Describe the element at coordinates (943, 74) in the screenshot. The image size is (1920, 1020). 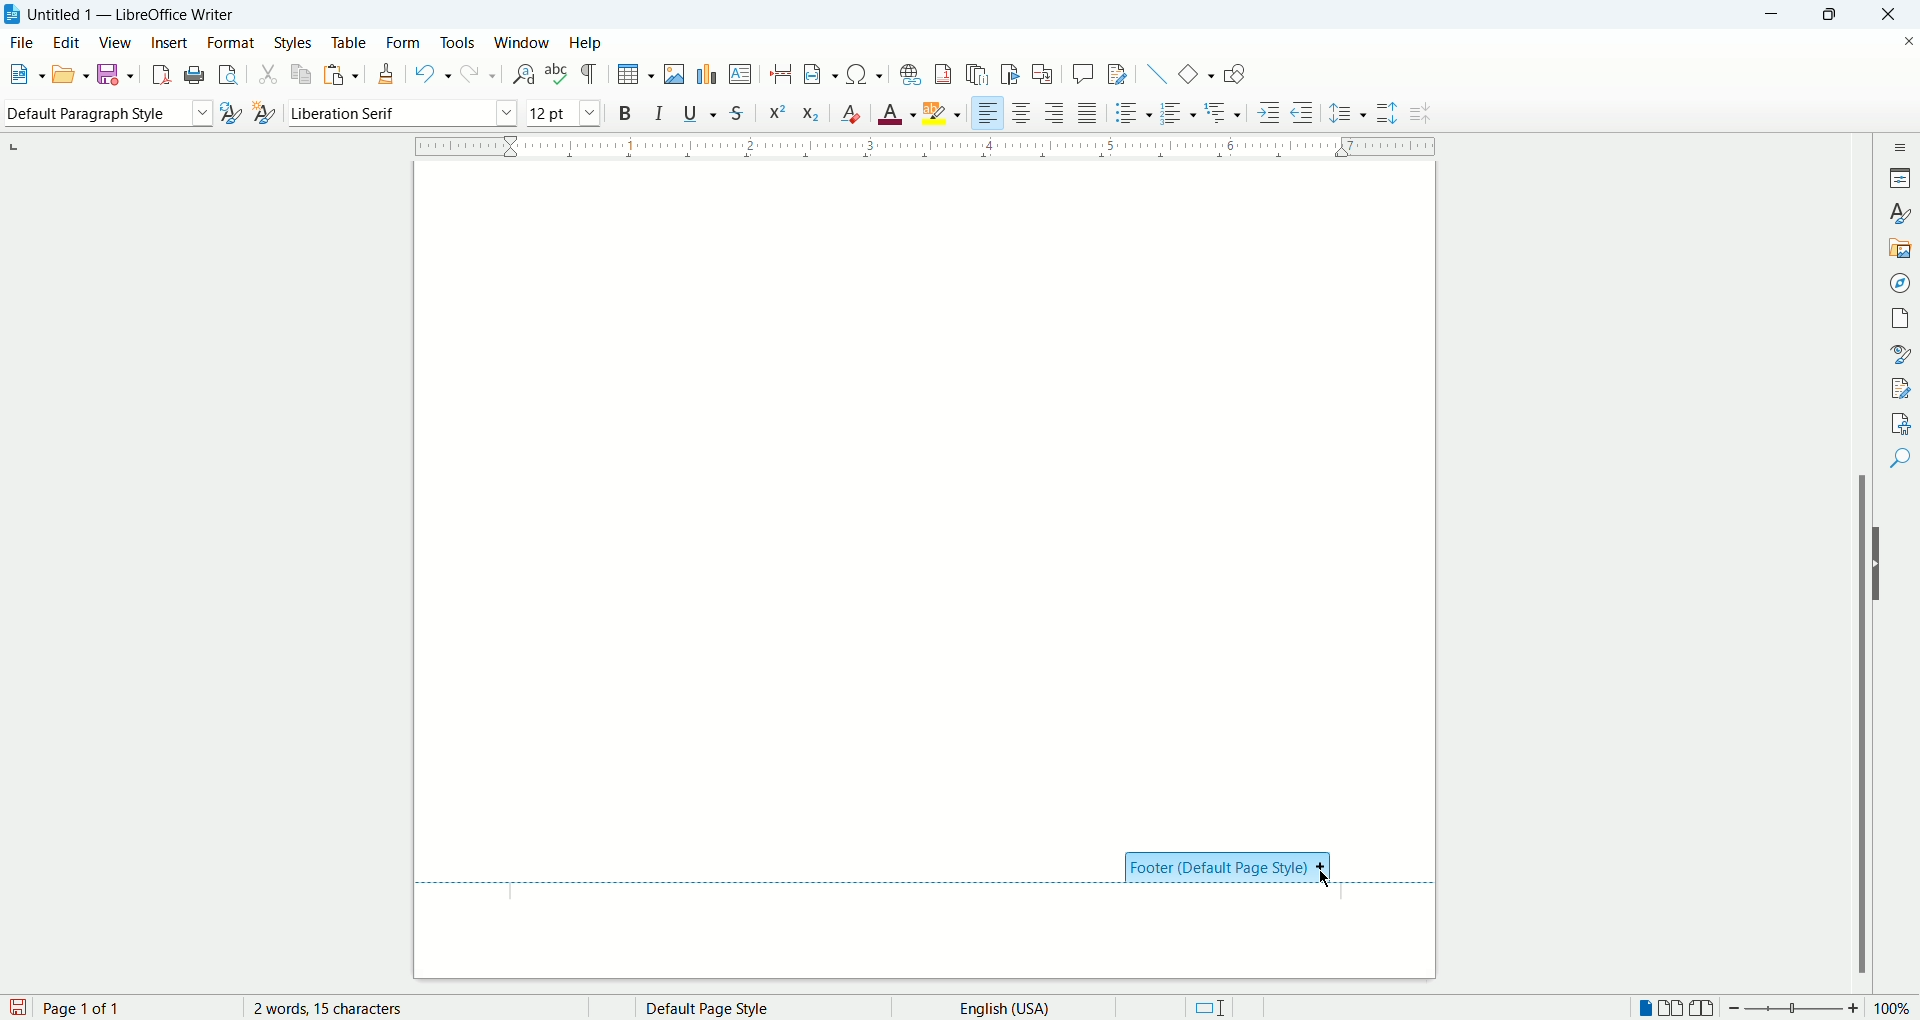
I see `insert footnote` at that location.